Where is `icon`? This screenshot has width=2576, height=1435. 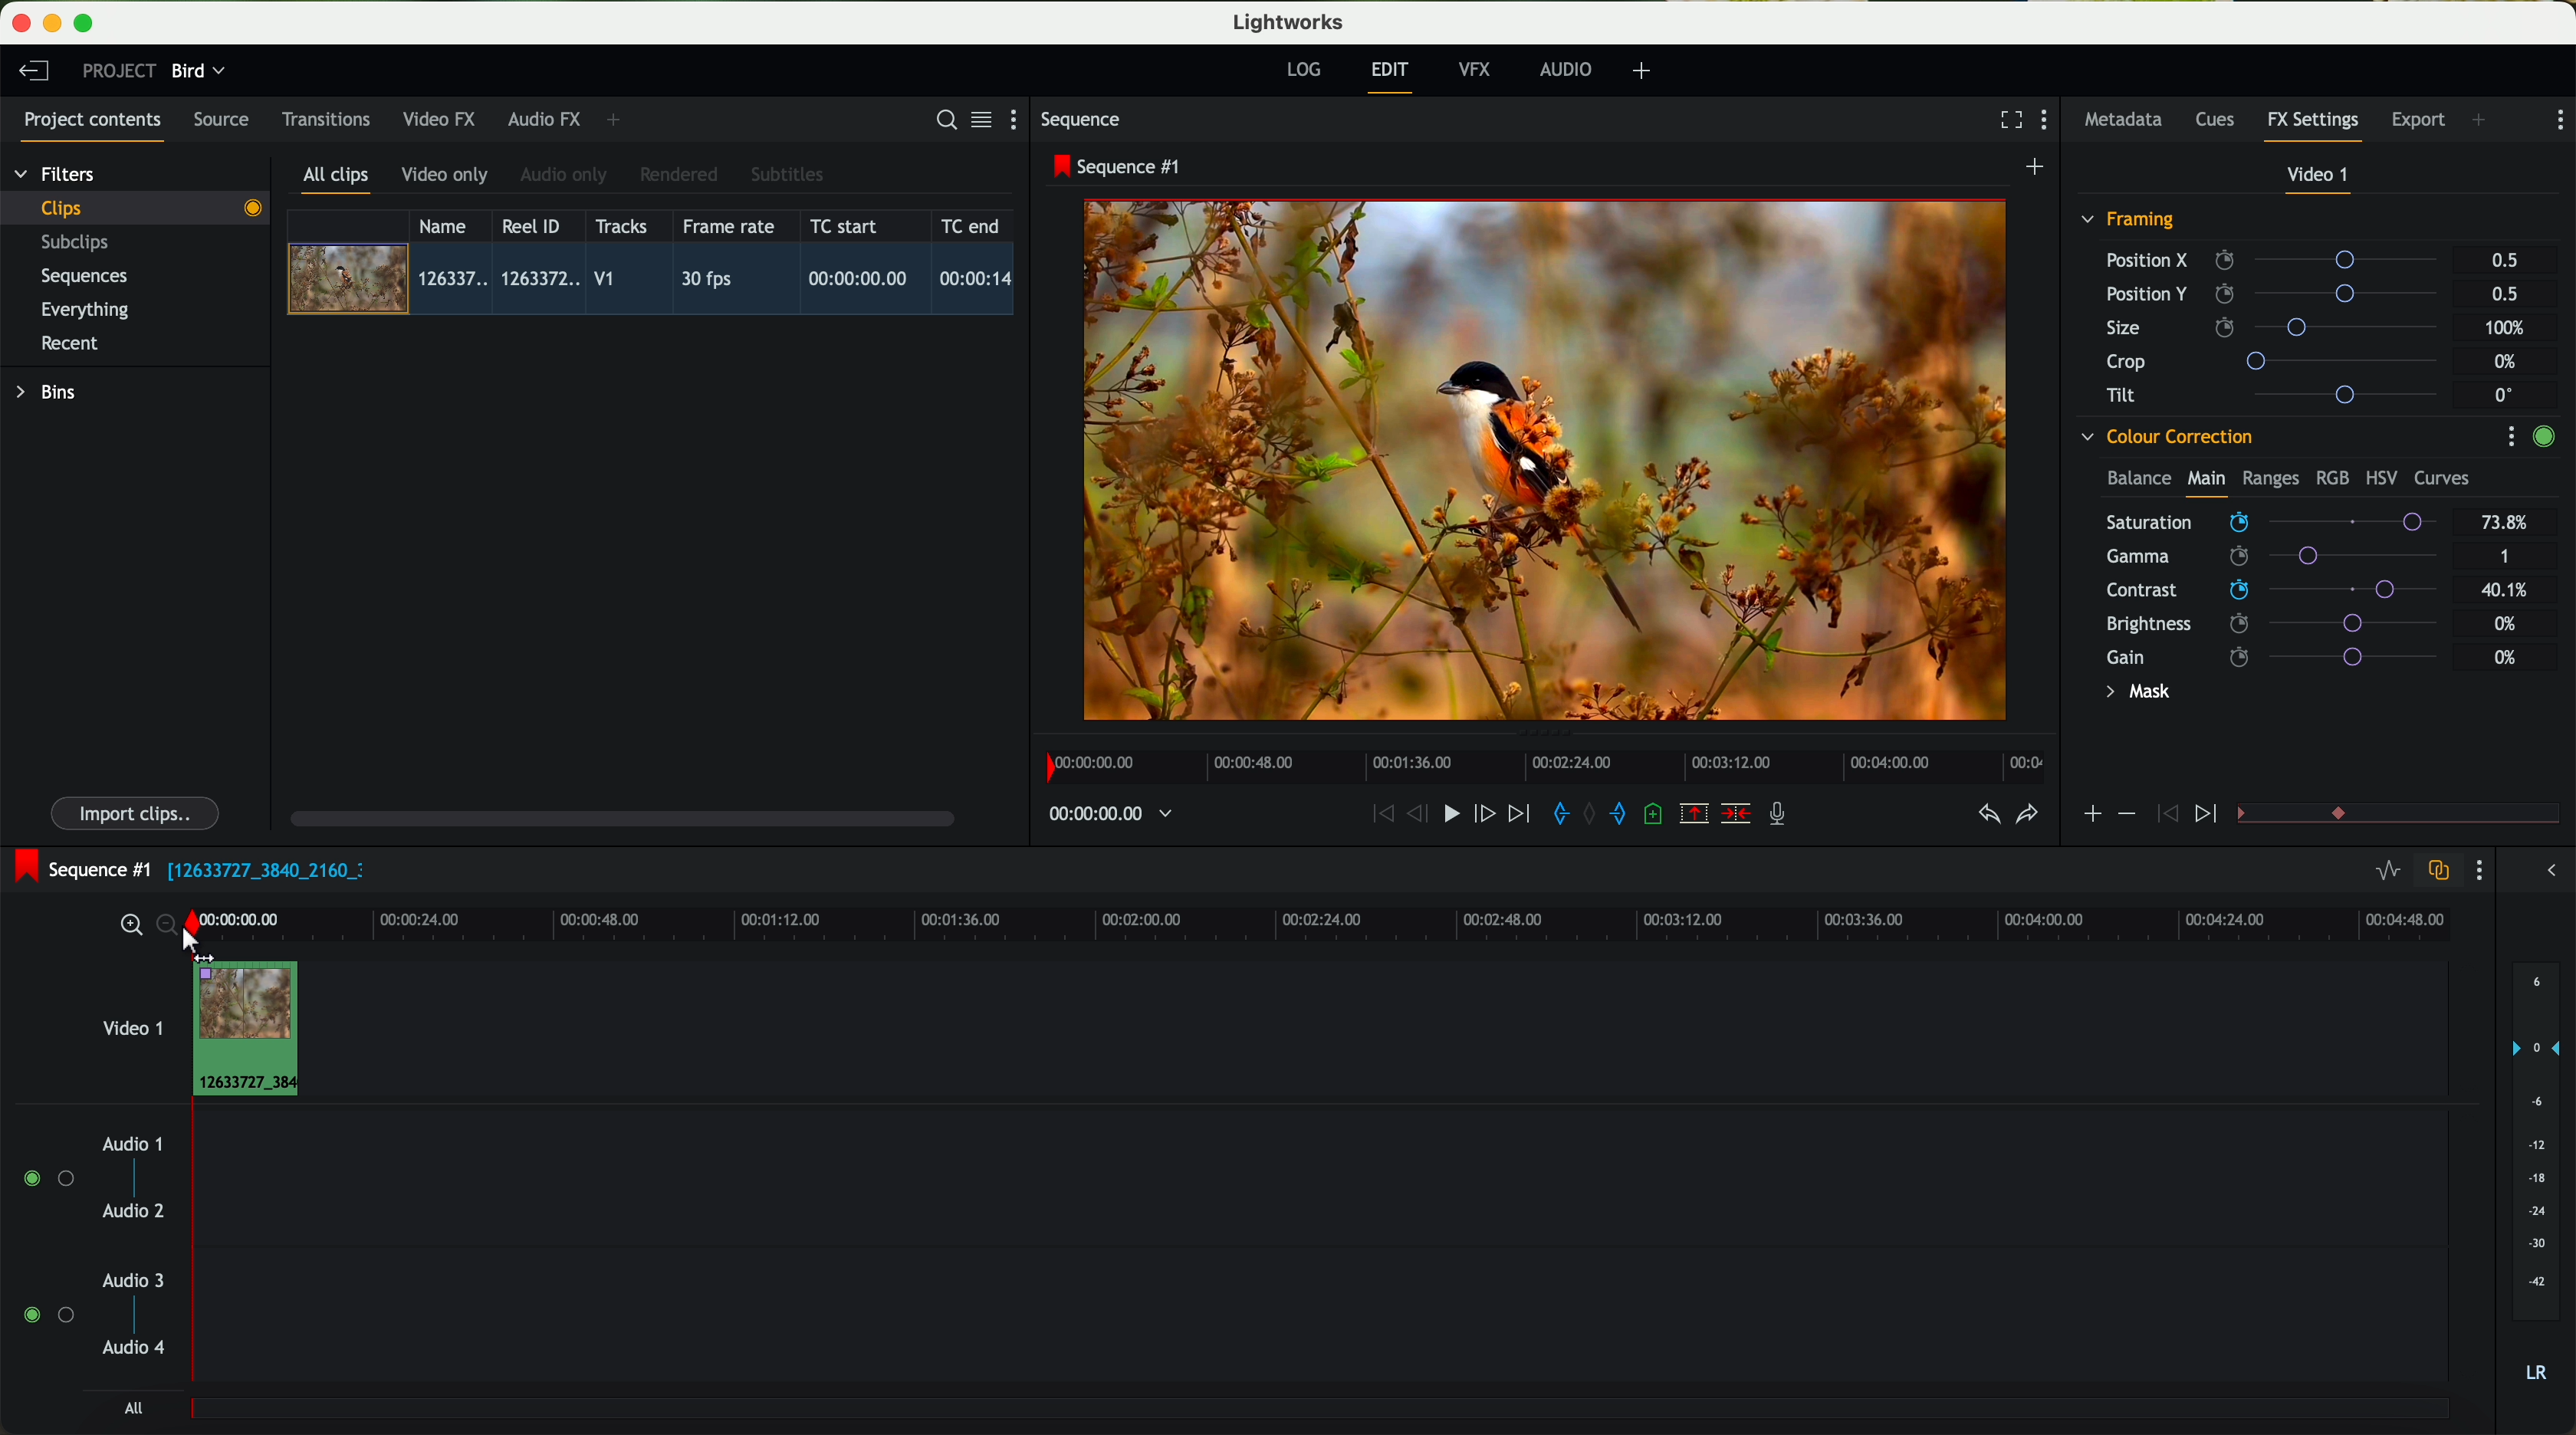
icon is located at coordinates (2125, 814).